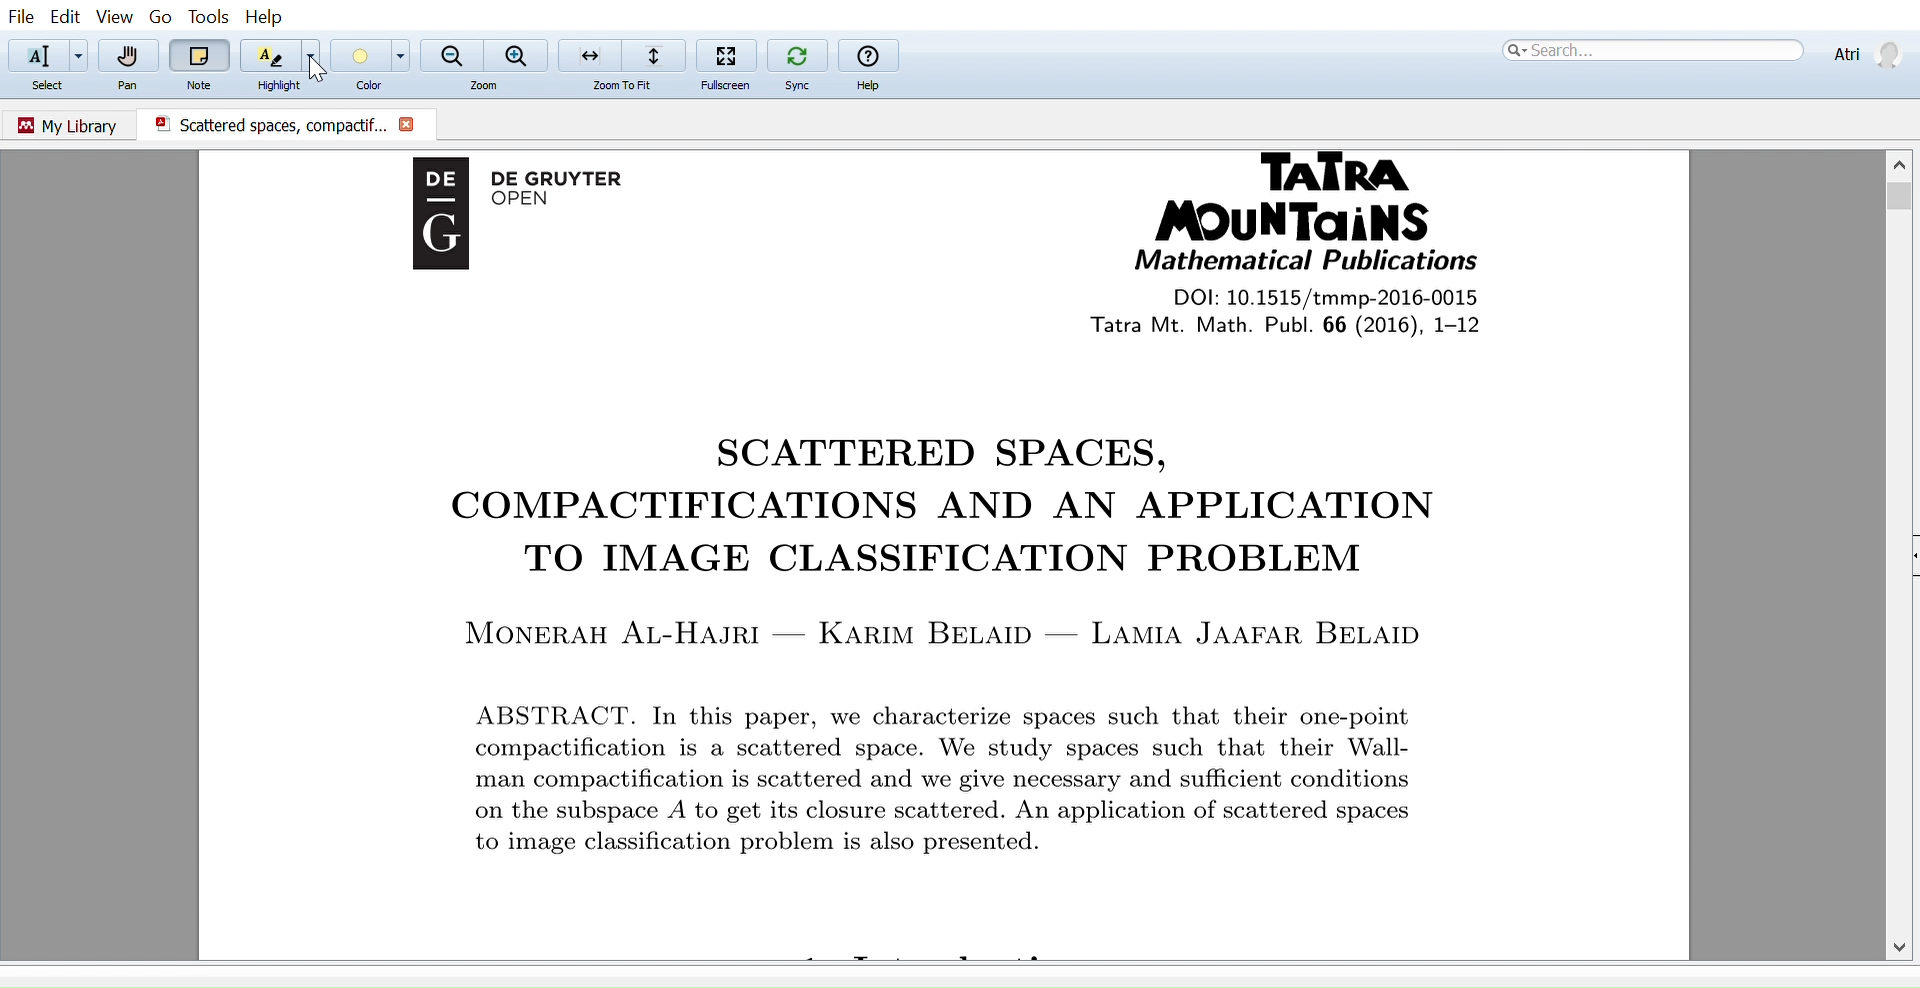  What do you see at coordinates (1318, 296) in the screenshot?
I see `DOI: 10.1515/tmmp-2016-0015` at bounding box center [1318, 296].